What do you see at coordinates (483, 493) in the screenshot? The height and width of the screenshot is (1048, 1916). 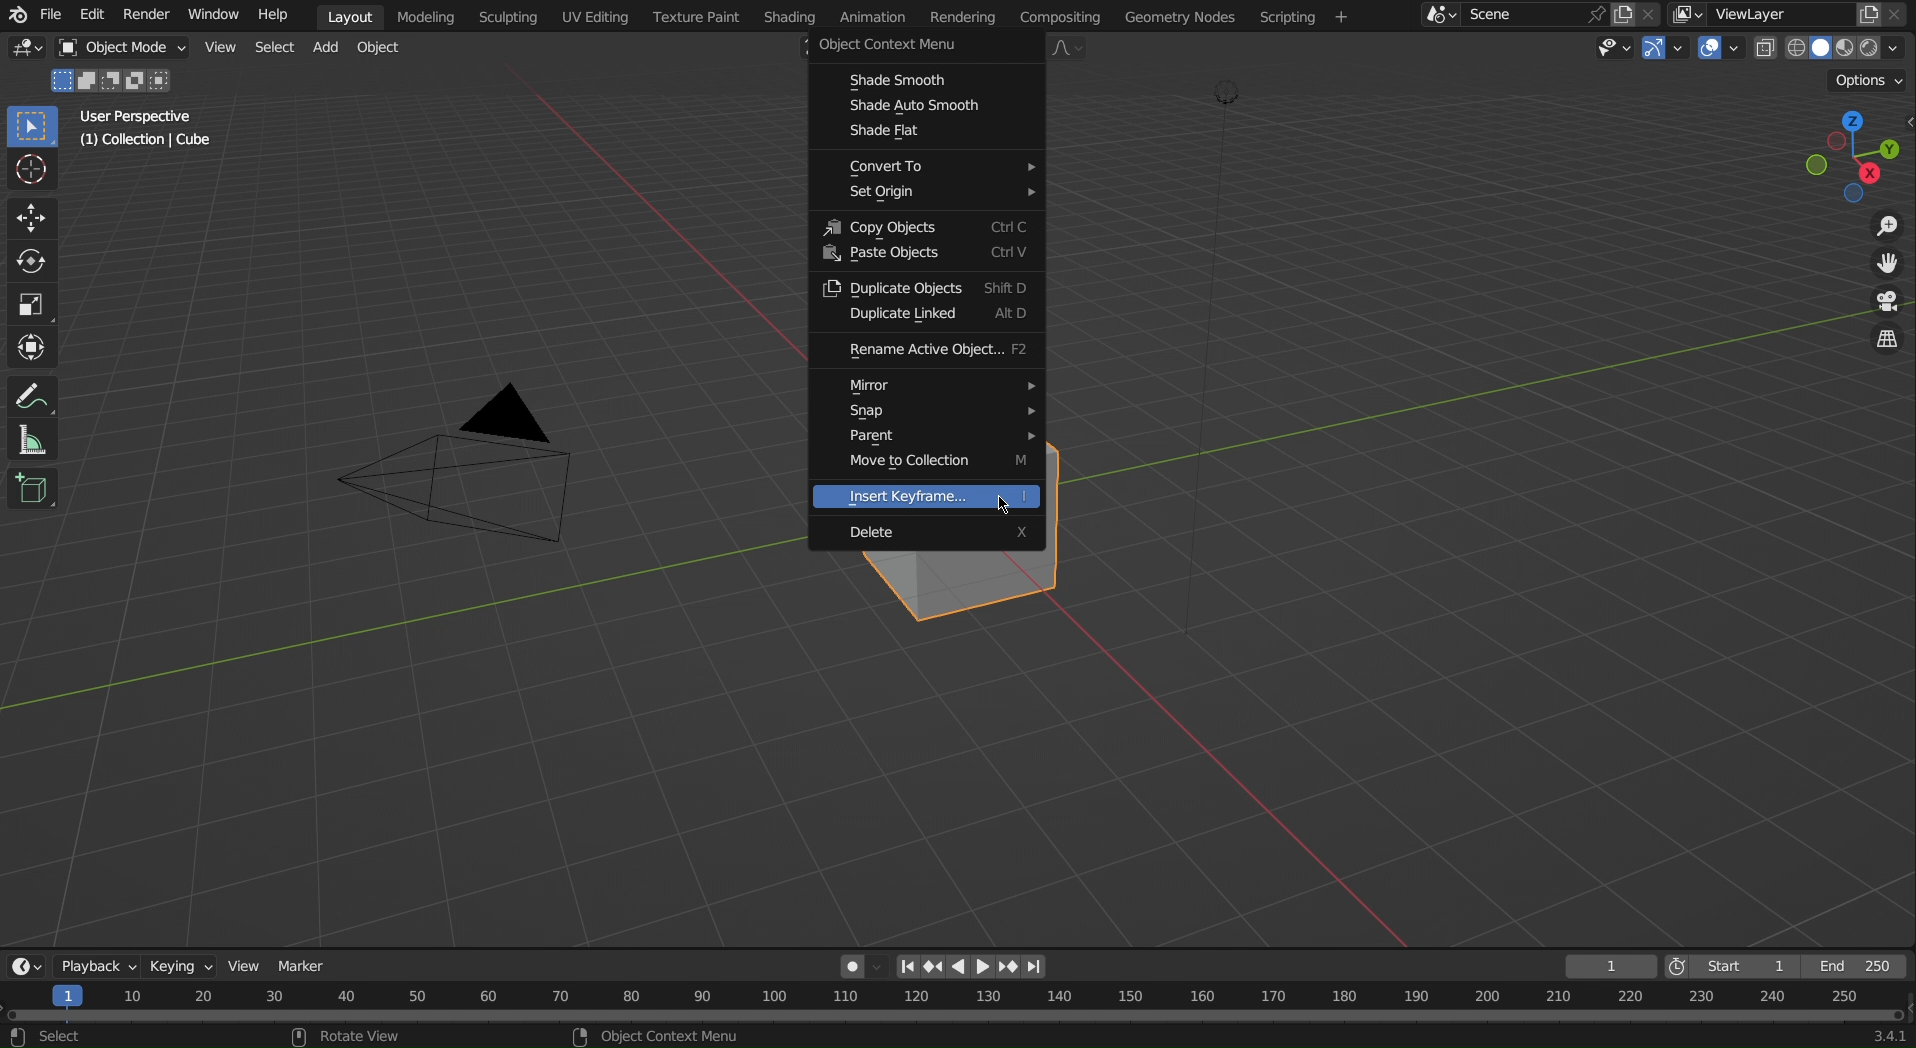 I see `Camera` at bounding box center [483, 493].